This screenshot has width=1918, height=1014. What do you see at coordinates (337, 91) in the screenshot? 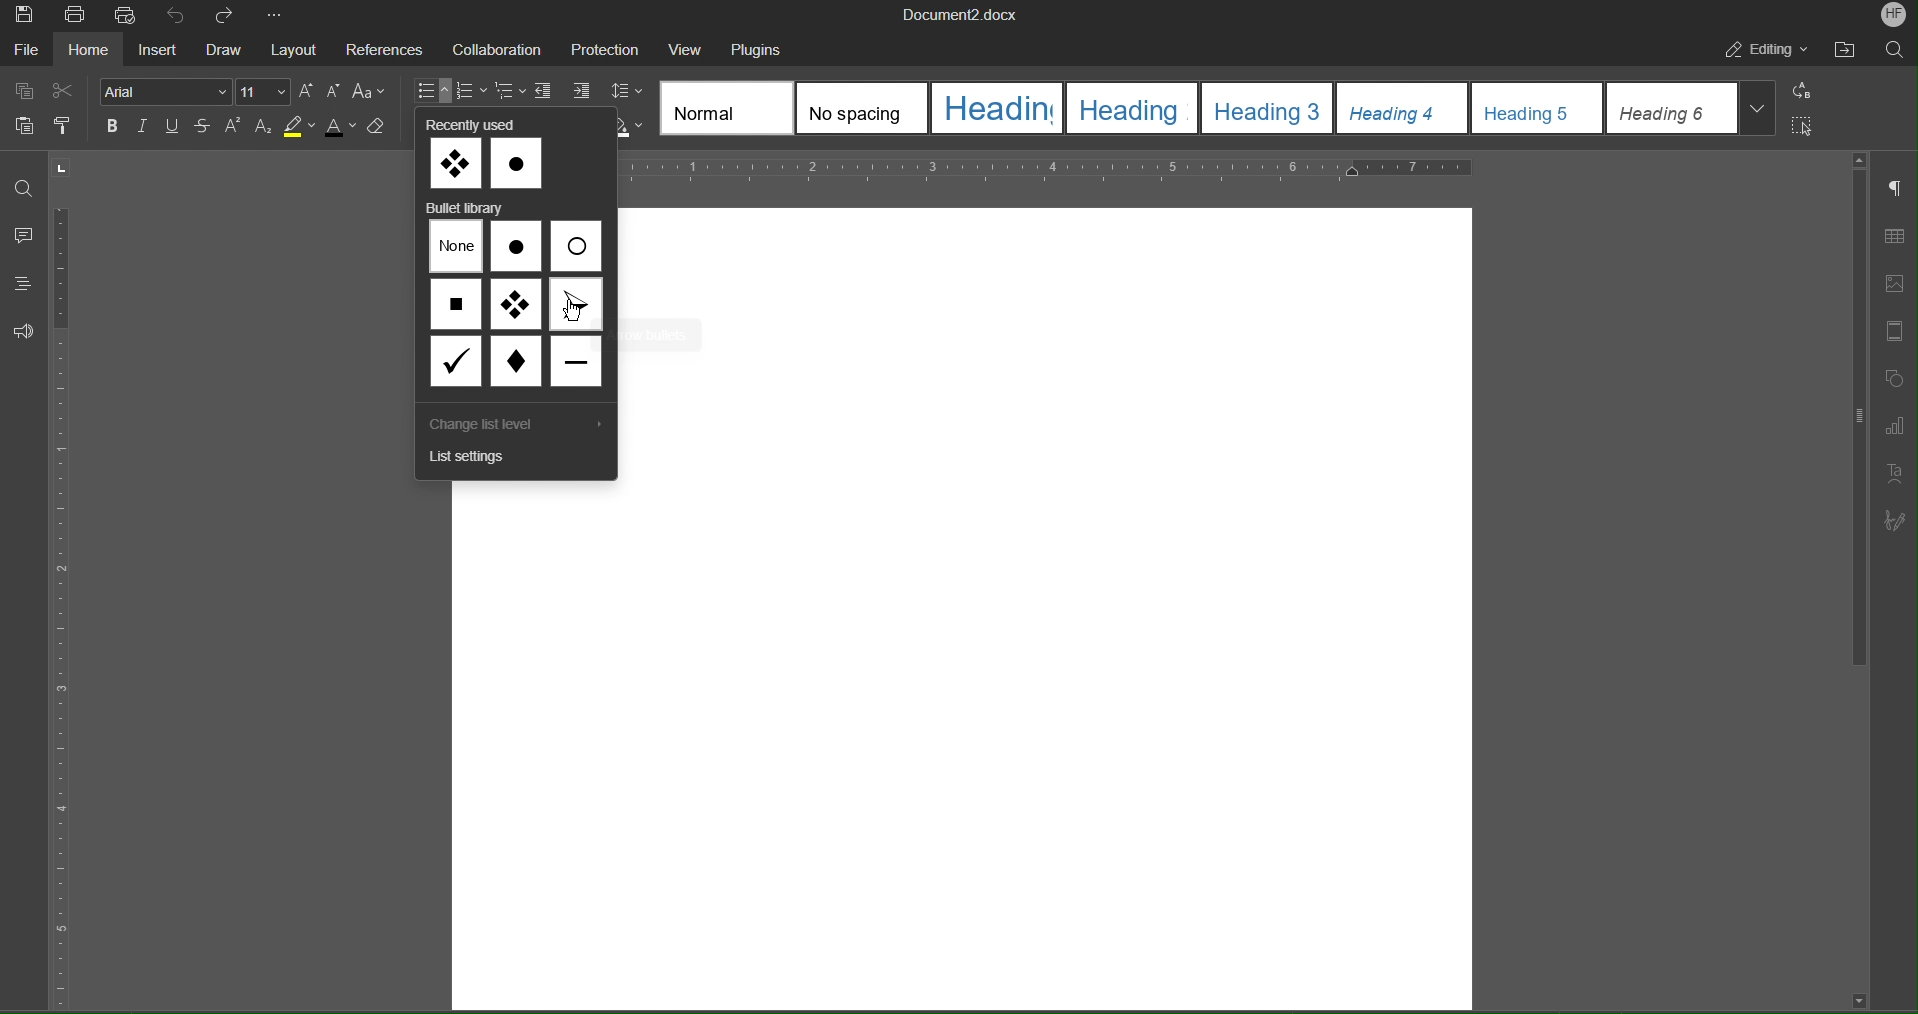
I see `Decrease Size` at bounding box center [337, 91].